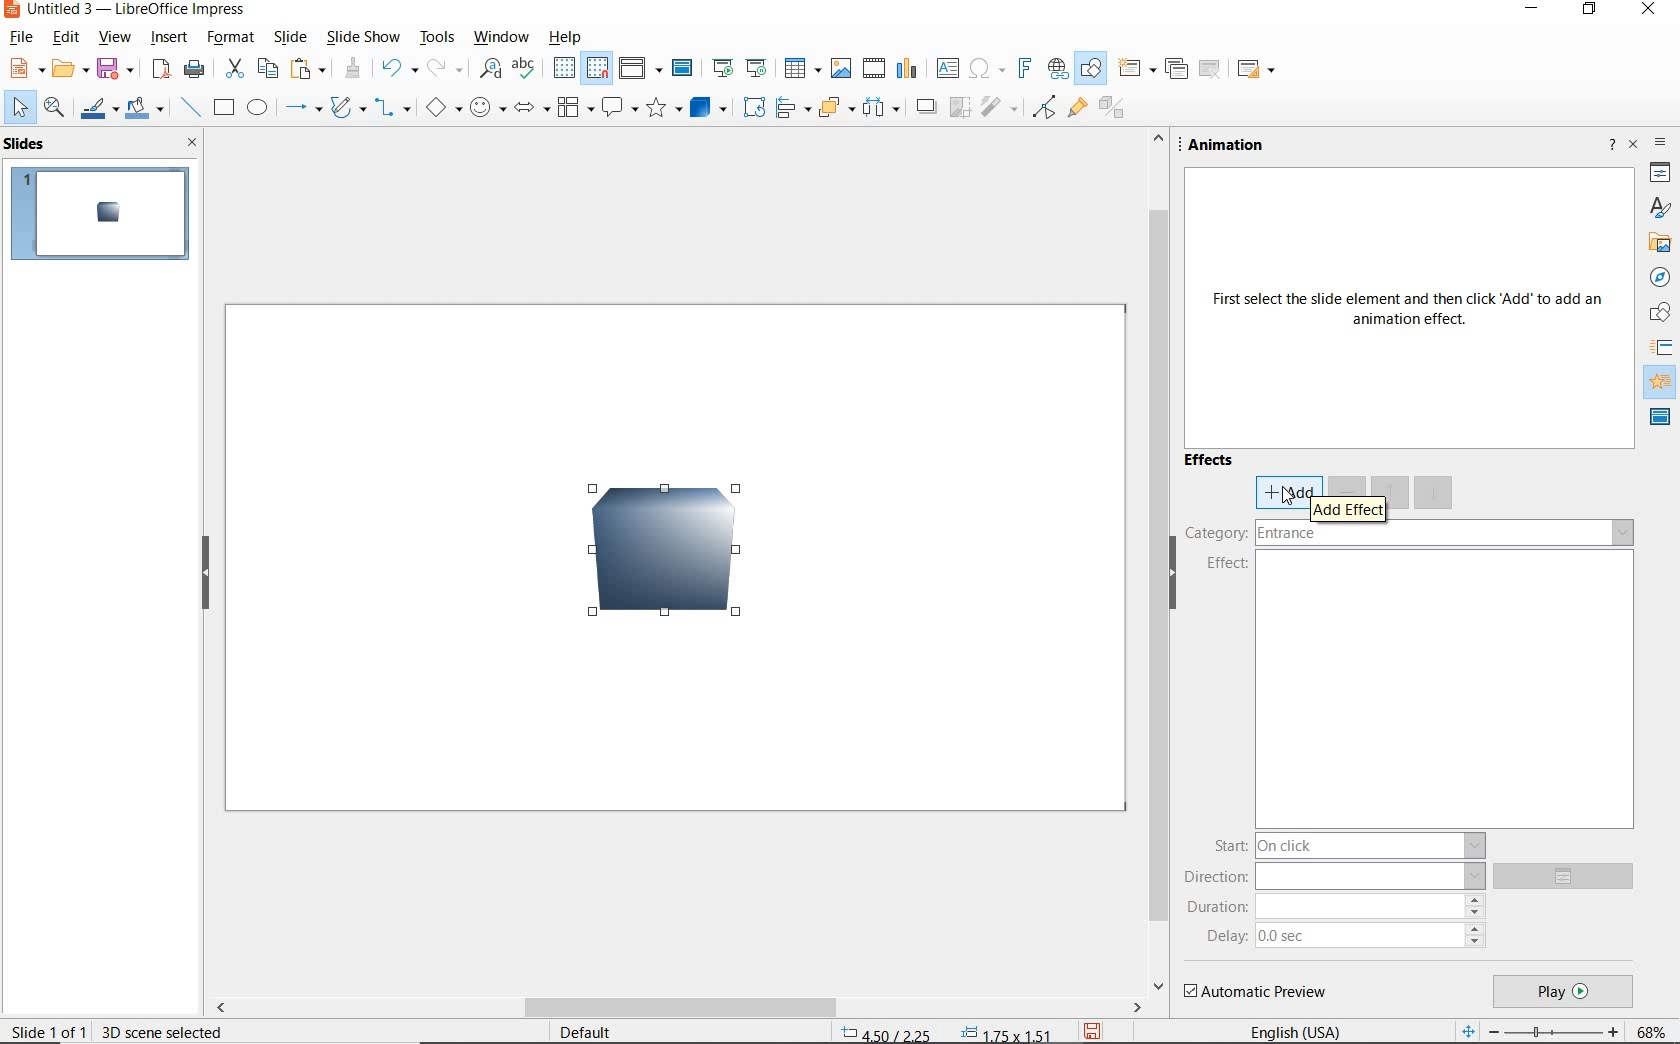 The height and width of the screenshot is (1044, 1680). Describe the element at coordinates (619, 108) in the screenshot. I see `callout shapes` at that location.